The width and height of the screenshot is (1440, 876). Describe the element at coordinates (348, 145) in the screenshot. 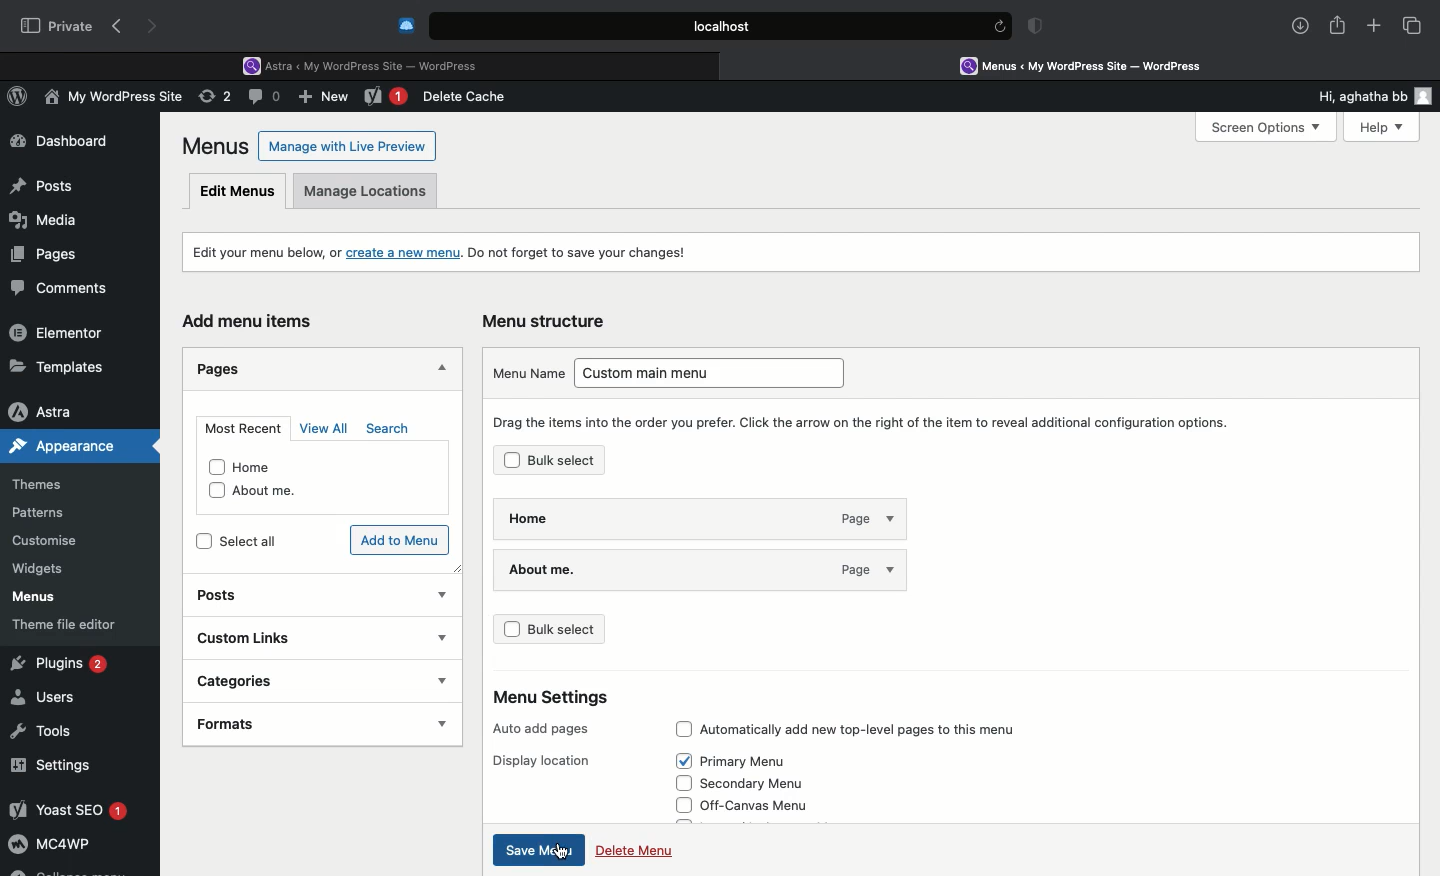

I see `Manage with Live Preview` at that location.